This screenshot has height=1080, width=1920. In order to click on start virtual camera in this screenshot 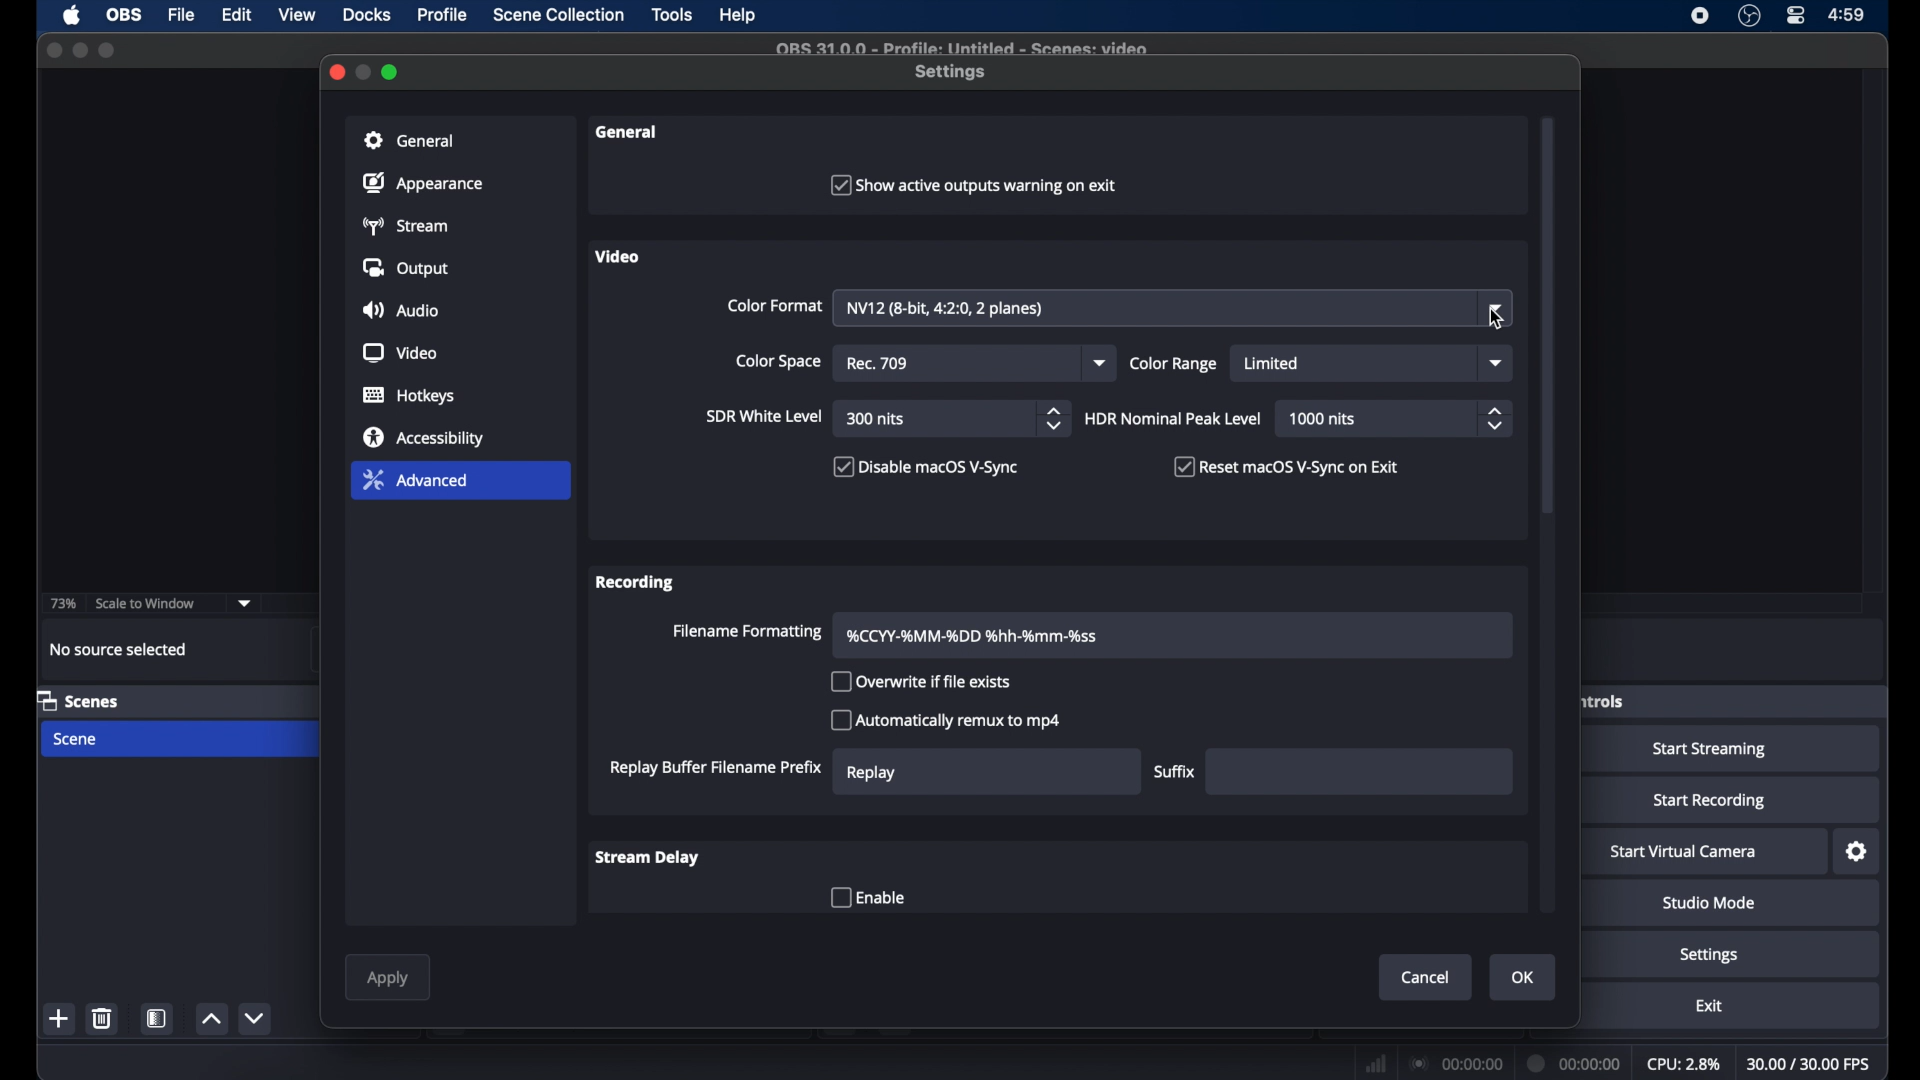, I will do `click(1685, 851)`.